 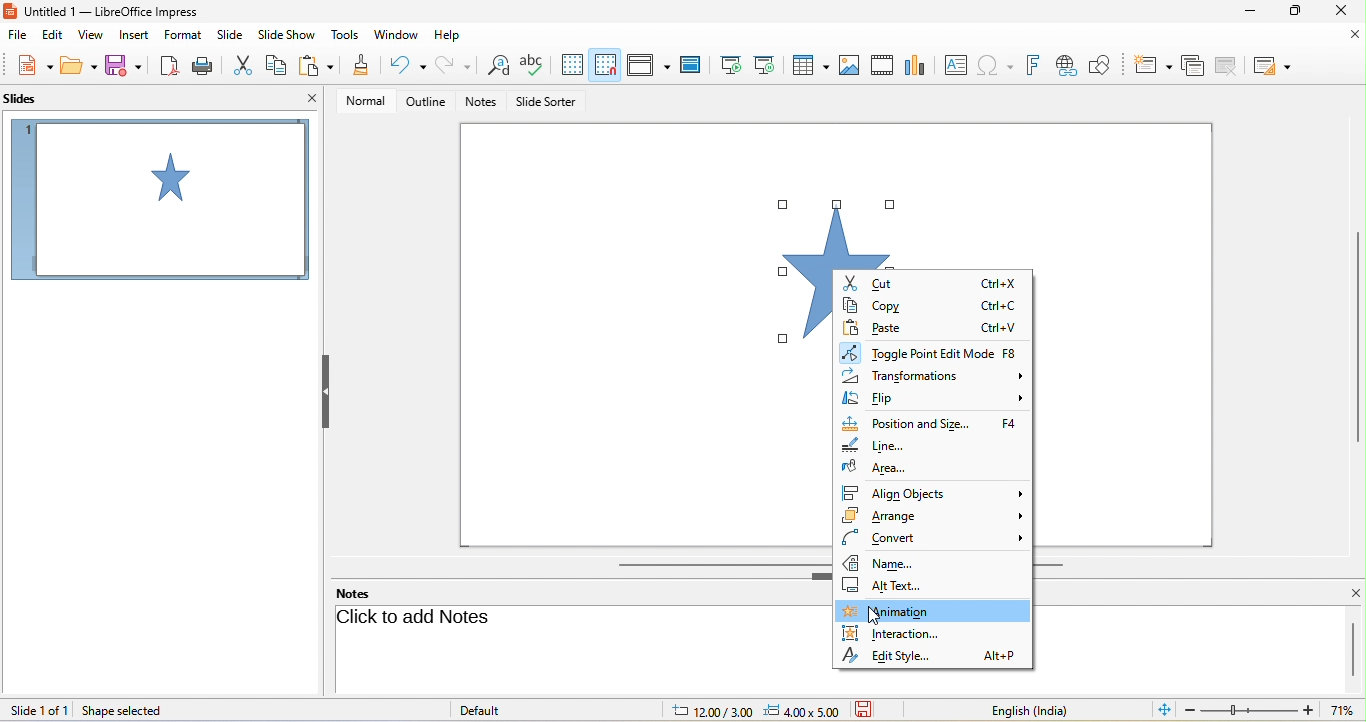 I want to click on fit slide to current window, so click(x=1164, y=711).